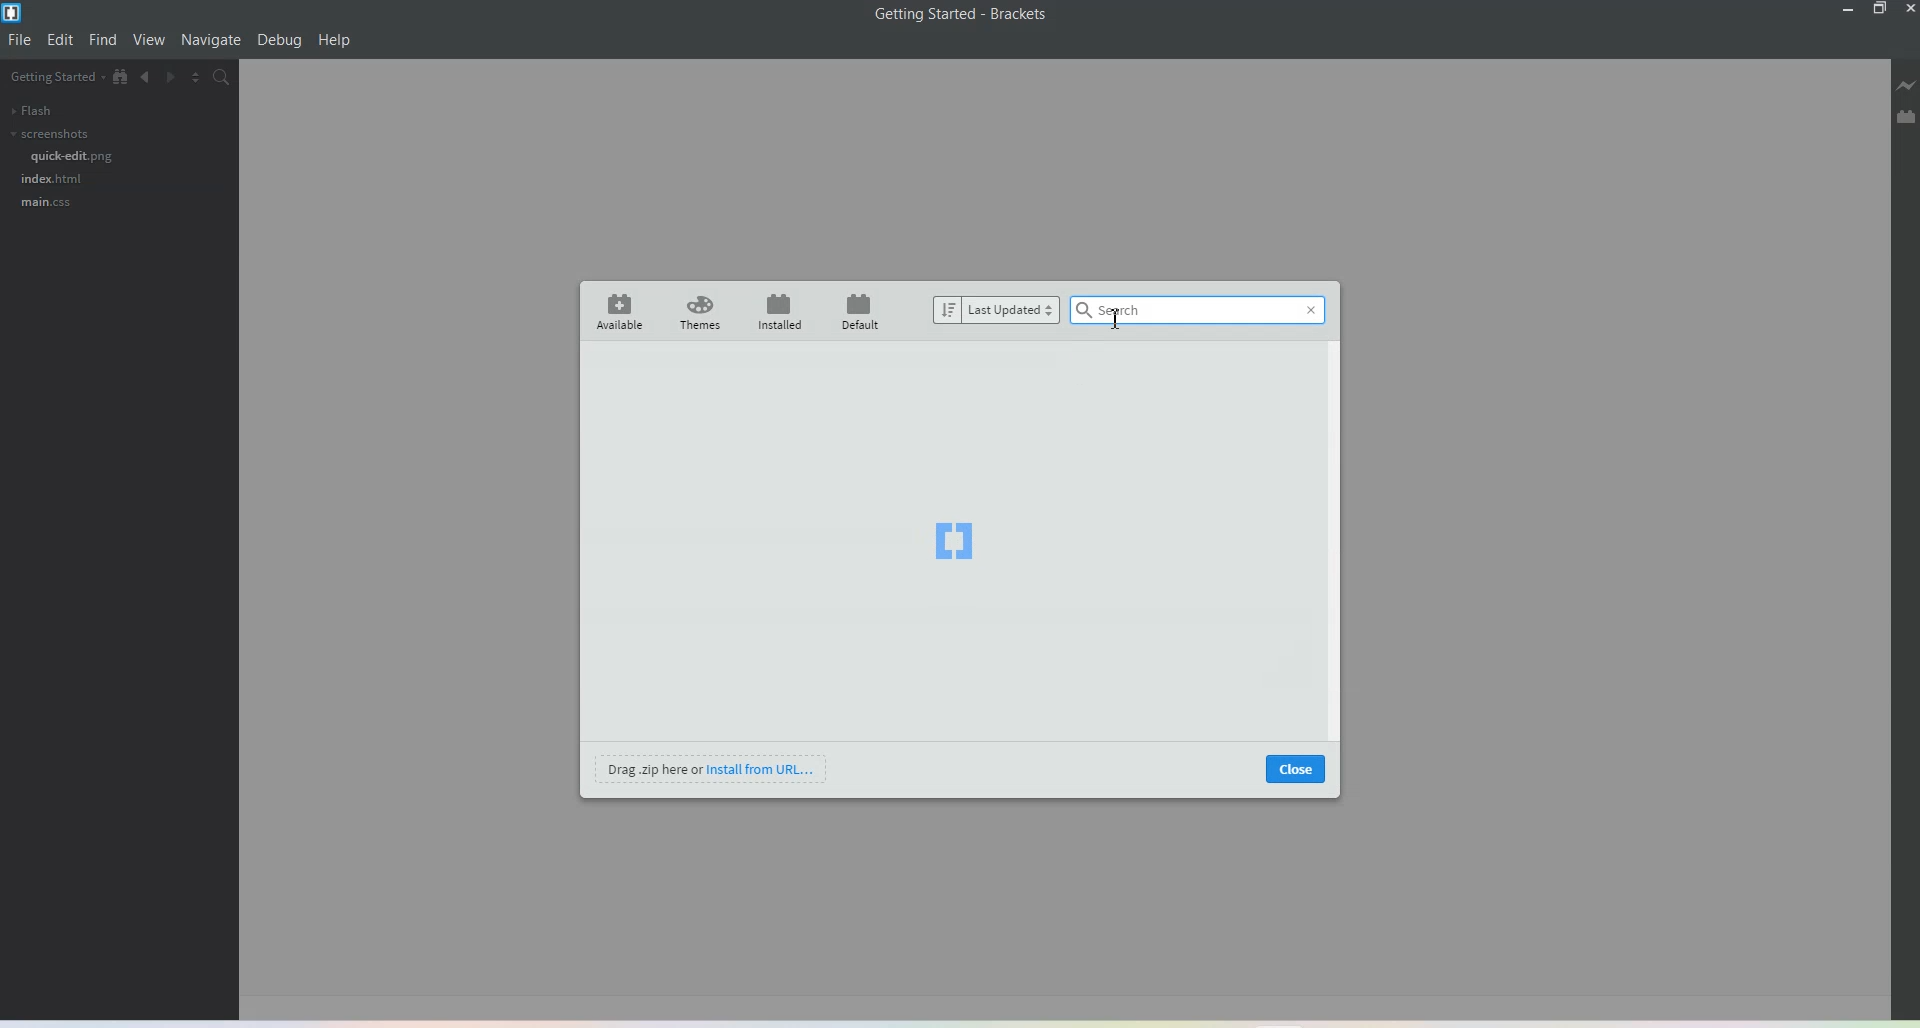  Describe the element at coordinates (55, 78) in the screenshot. I see `Getting Started` at that location.